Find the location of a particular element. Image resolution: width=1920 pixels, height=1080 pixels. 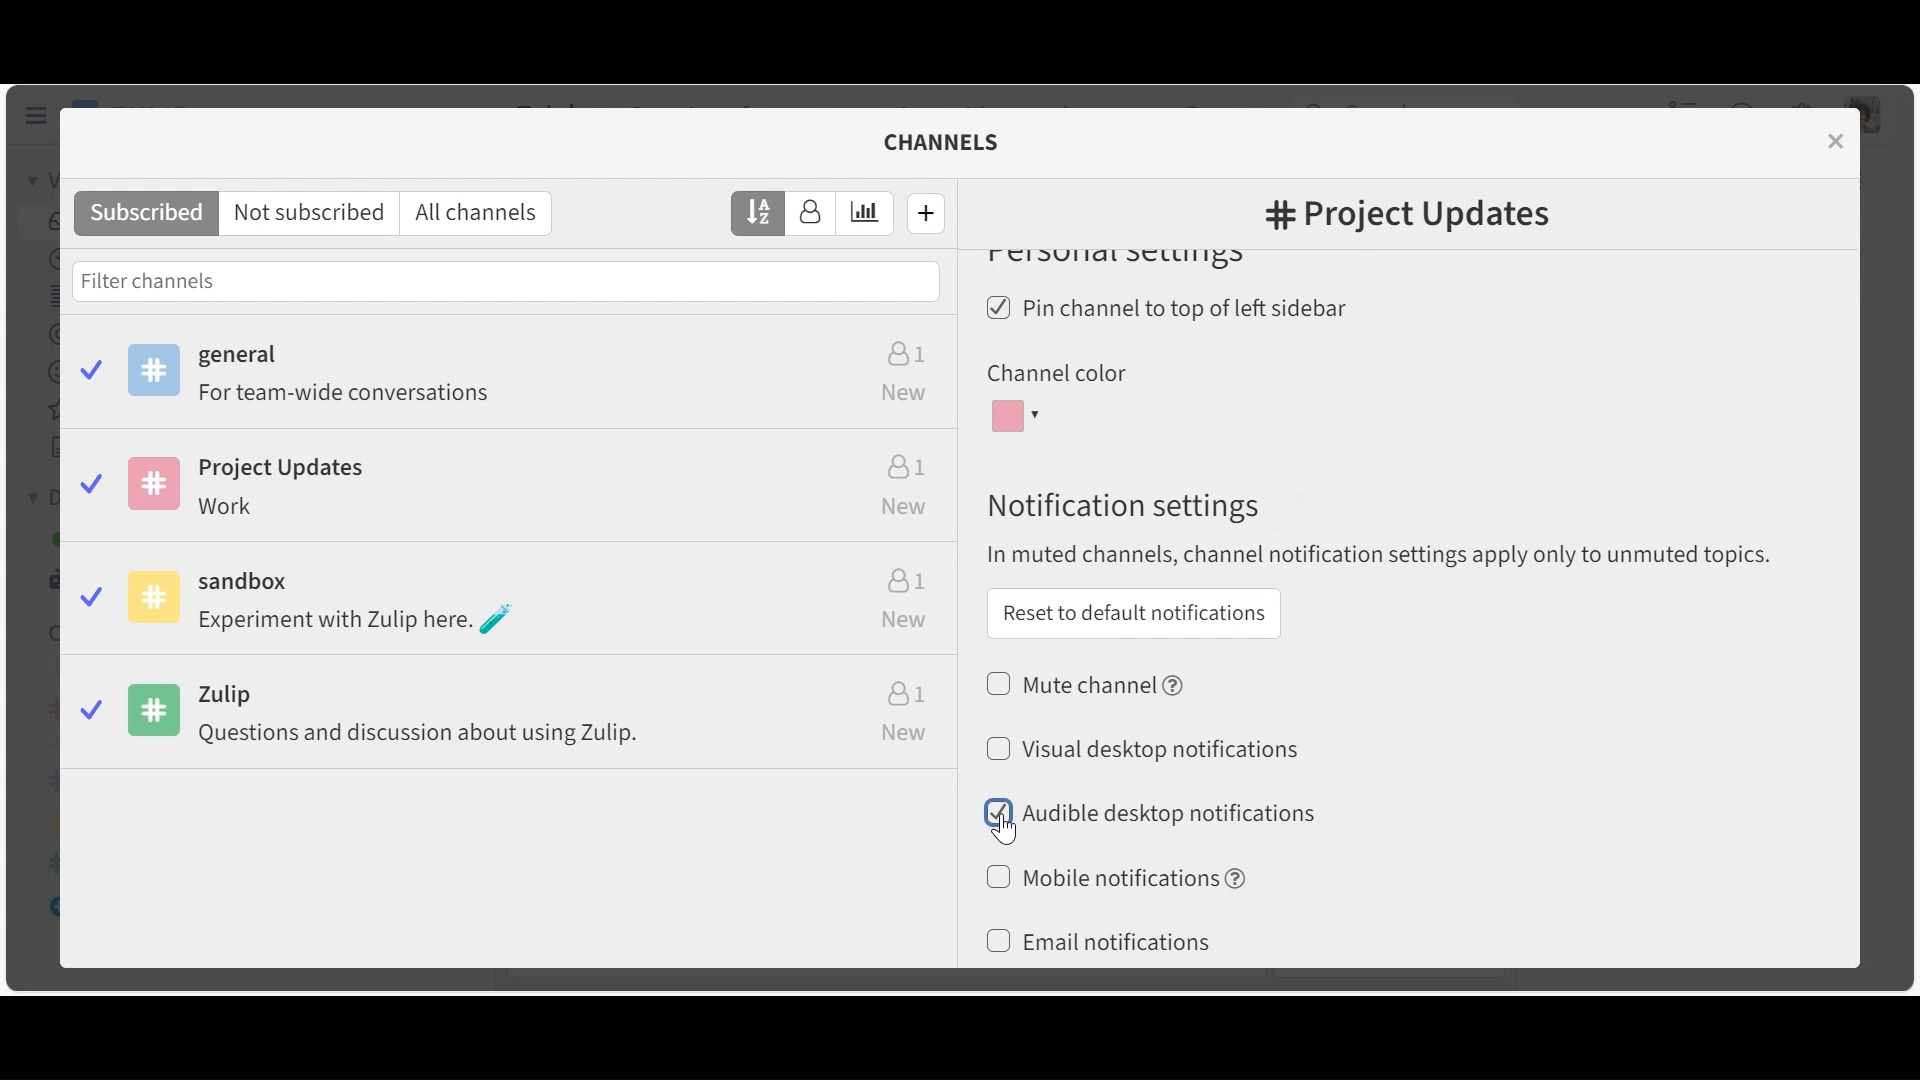

channels is located at coordinates (954, 142).